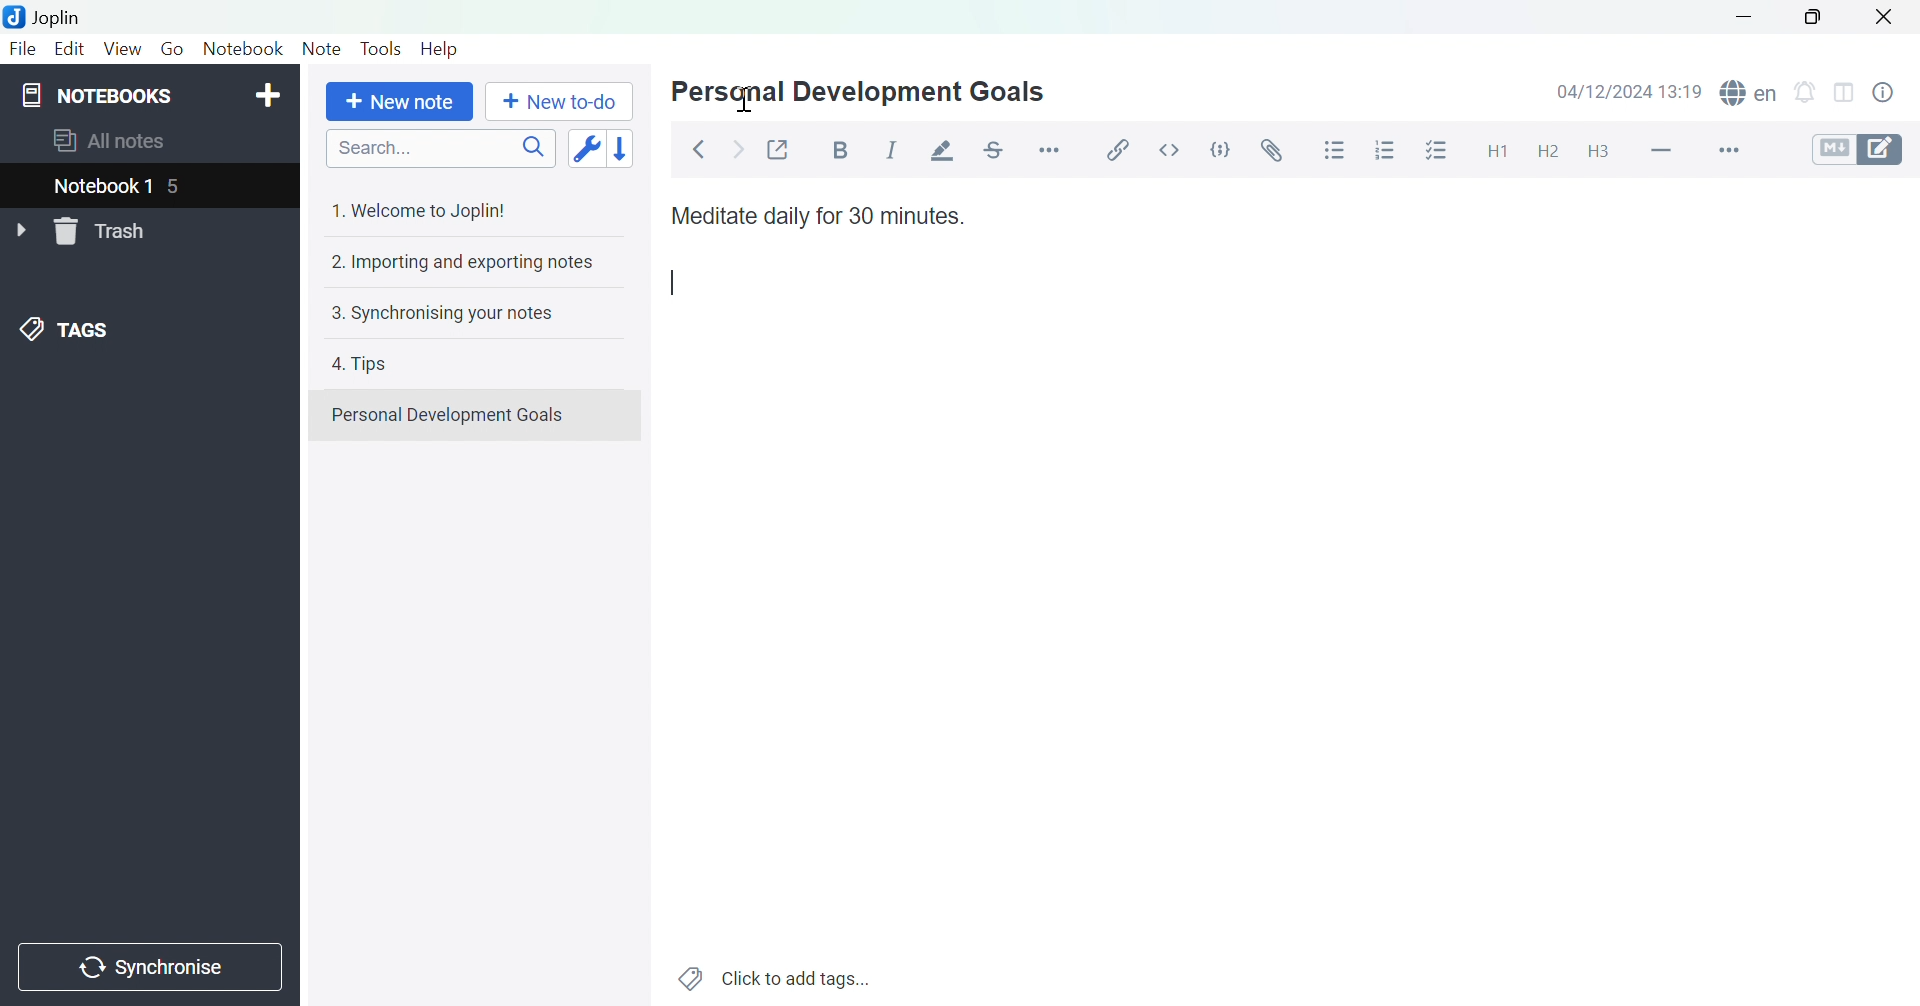  I want to click on Drop Down, so click(20, 228).